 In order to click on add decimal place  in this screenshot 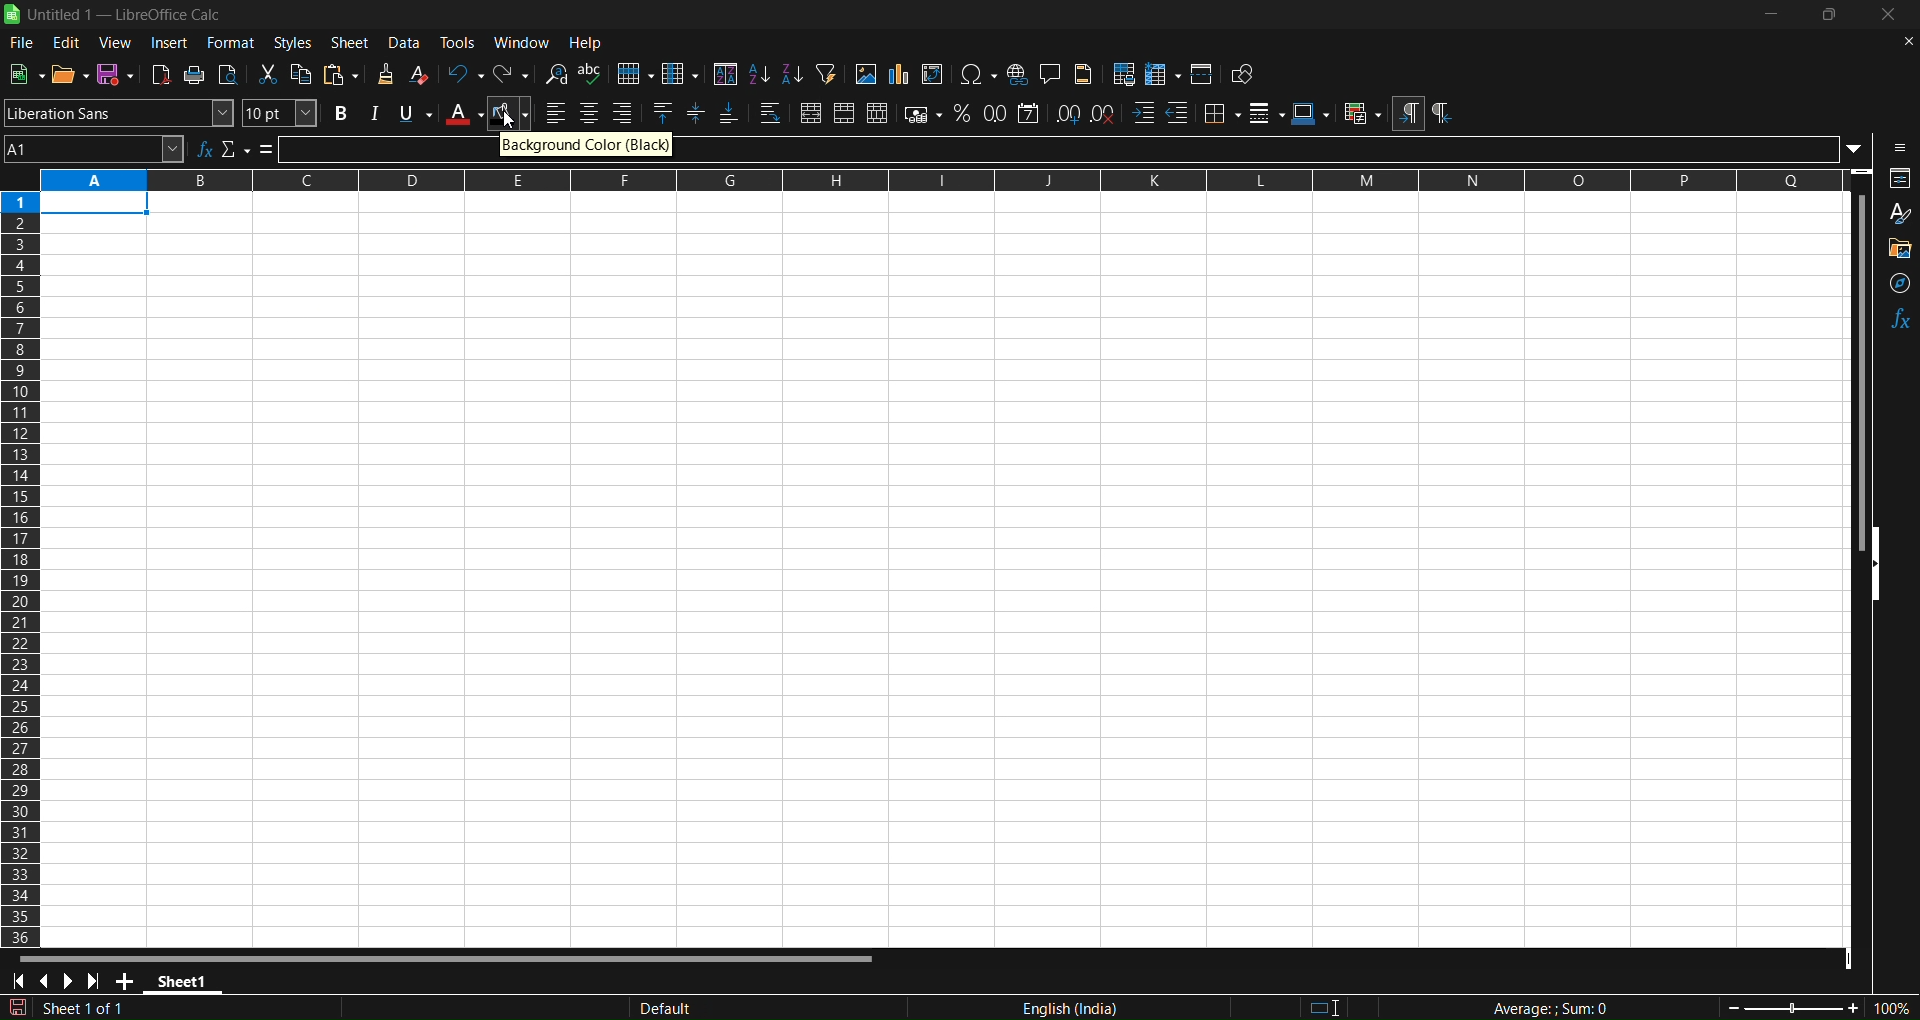, I will do `click(1066, 115)`.